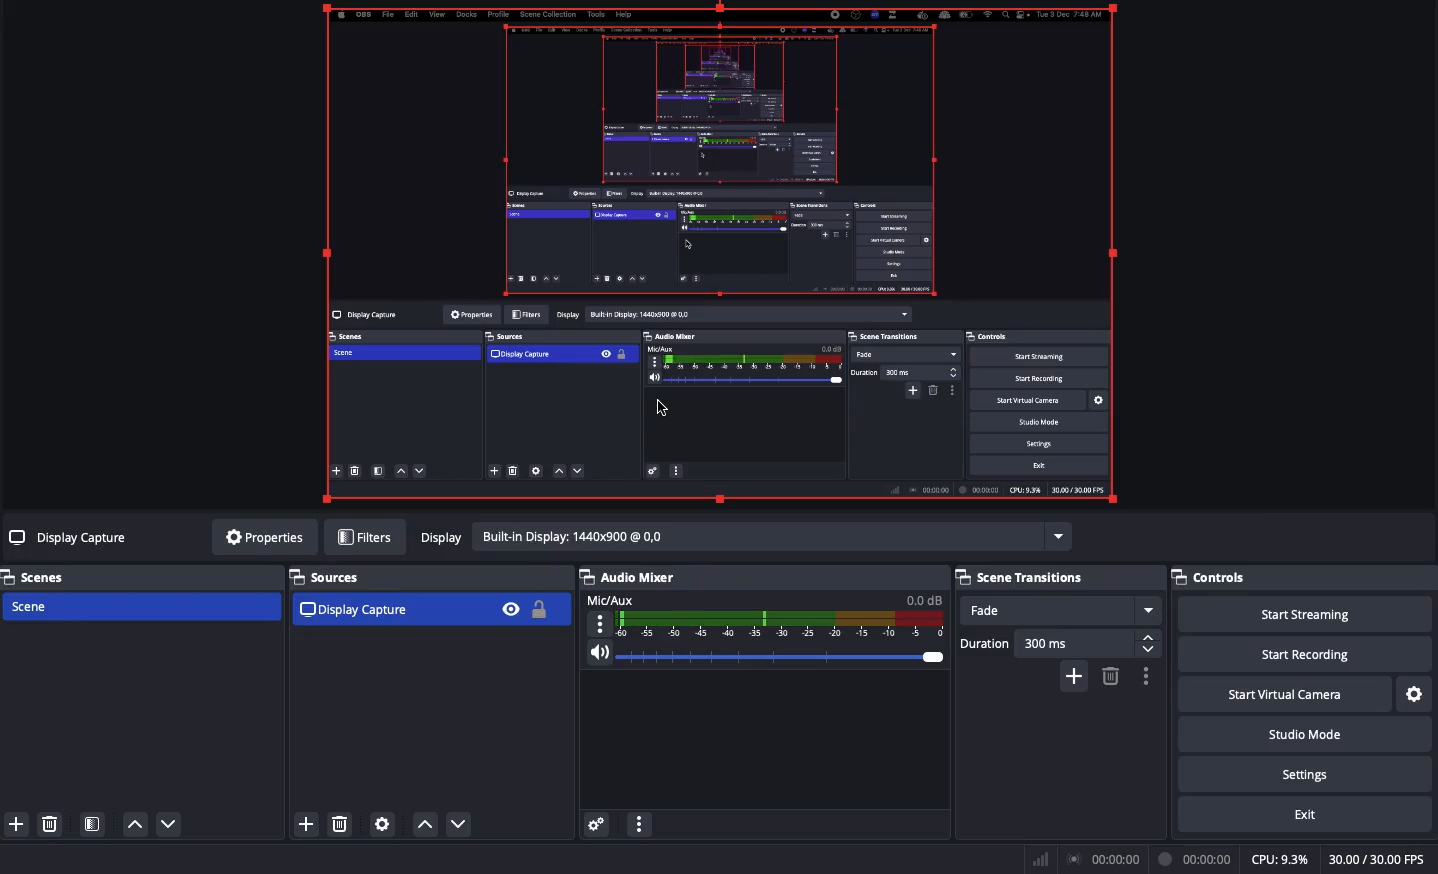 The width and height of the screenshot is (1438, 874). Describe the element at coordinates (727, 259) in the screenshot. I see `Reset transformation` at that location.